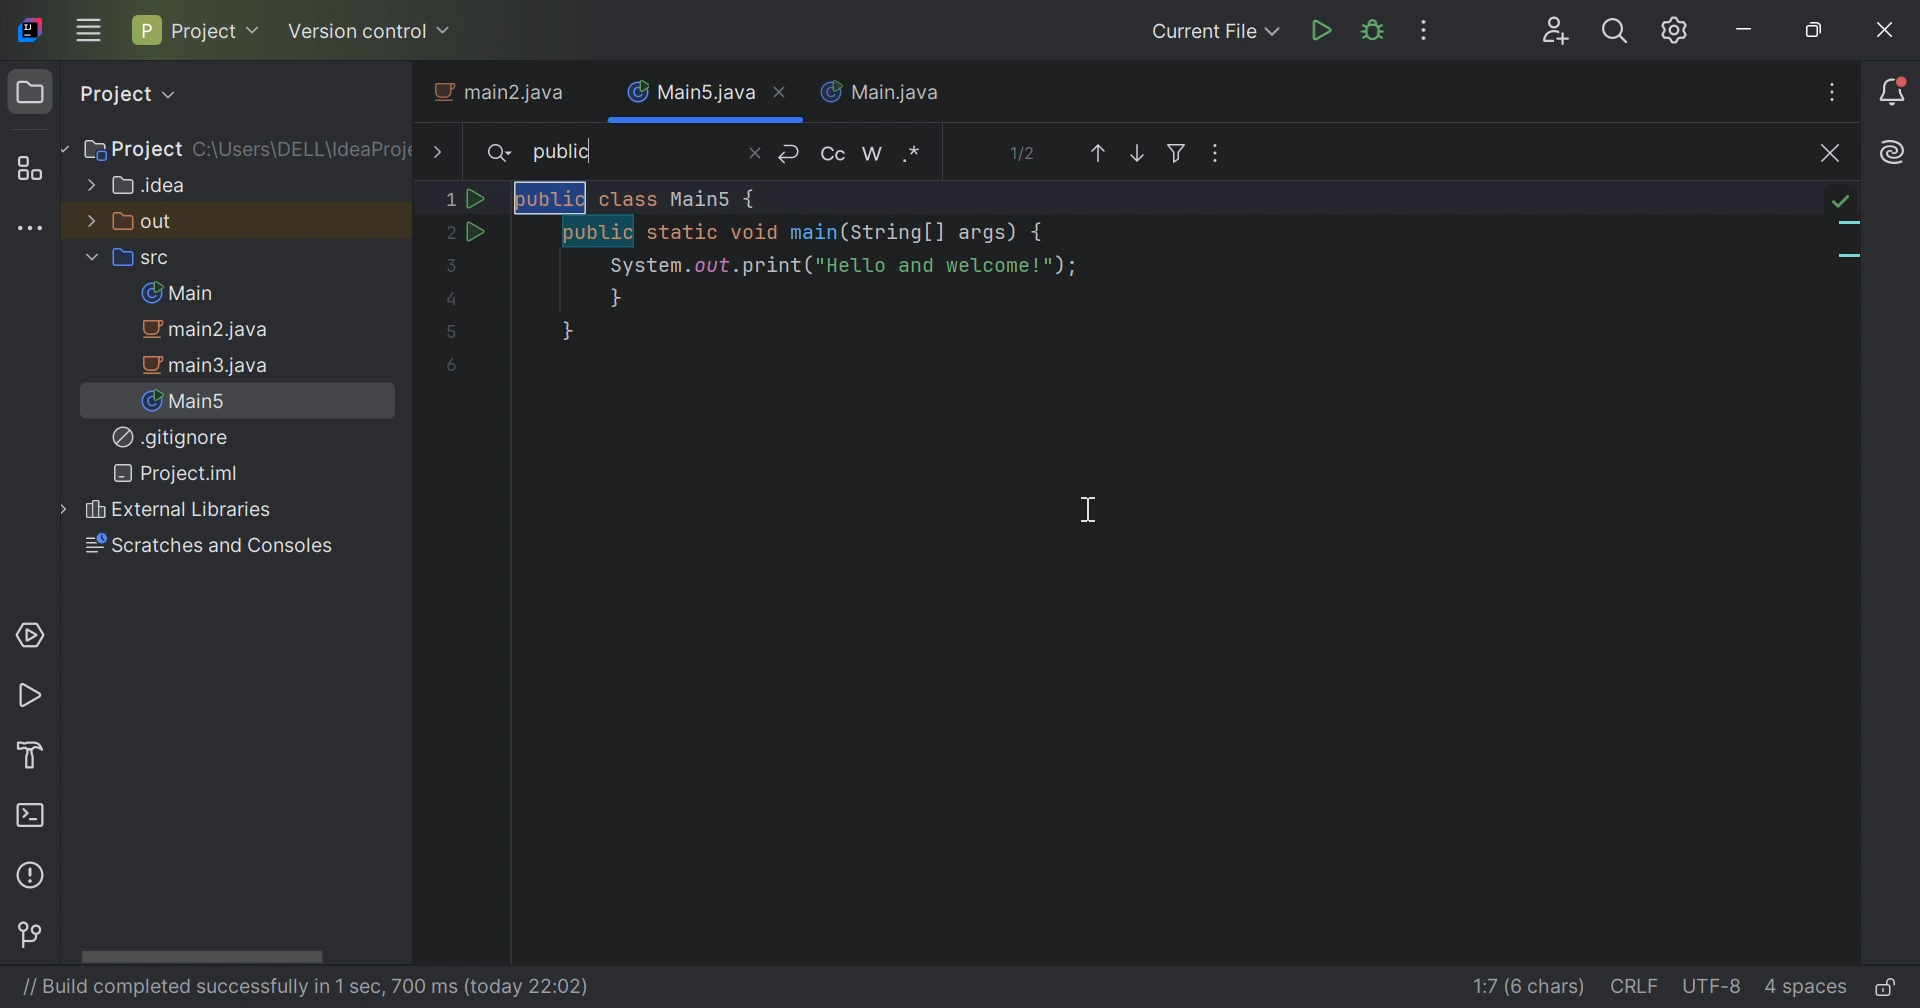 The height and width of the screenshot is (1008, 1920). What do you see at coordinates (1842, 202) in the screenshot?
I see `no problems found` at bounding box center [1842, 202].